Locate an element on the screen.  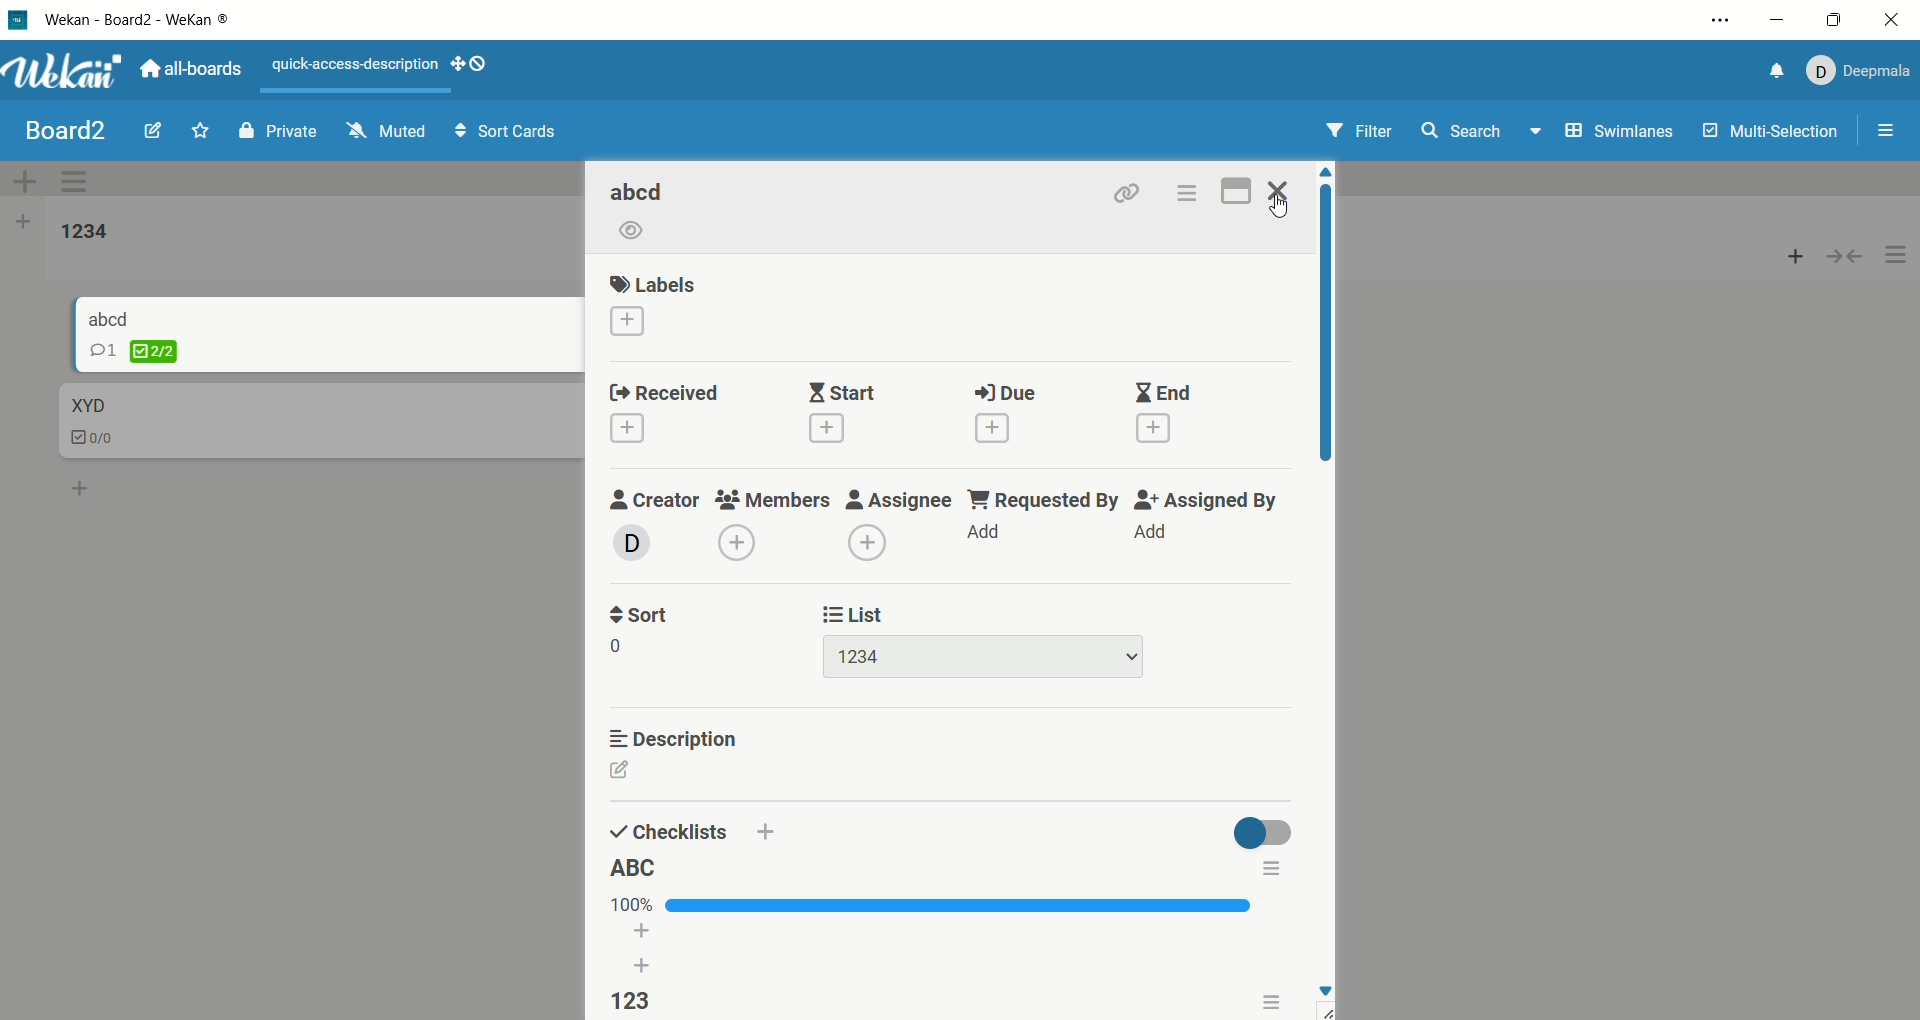
card title is located at coordinates (118, 317).